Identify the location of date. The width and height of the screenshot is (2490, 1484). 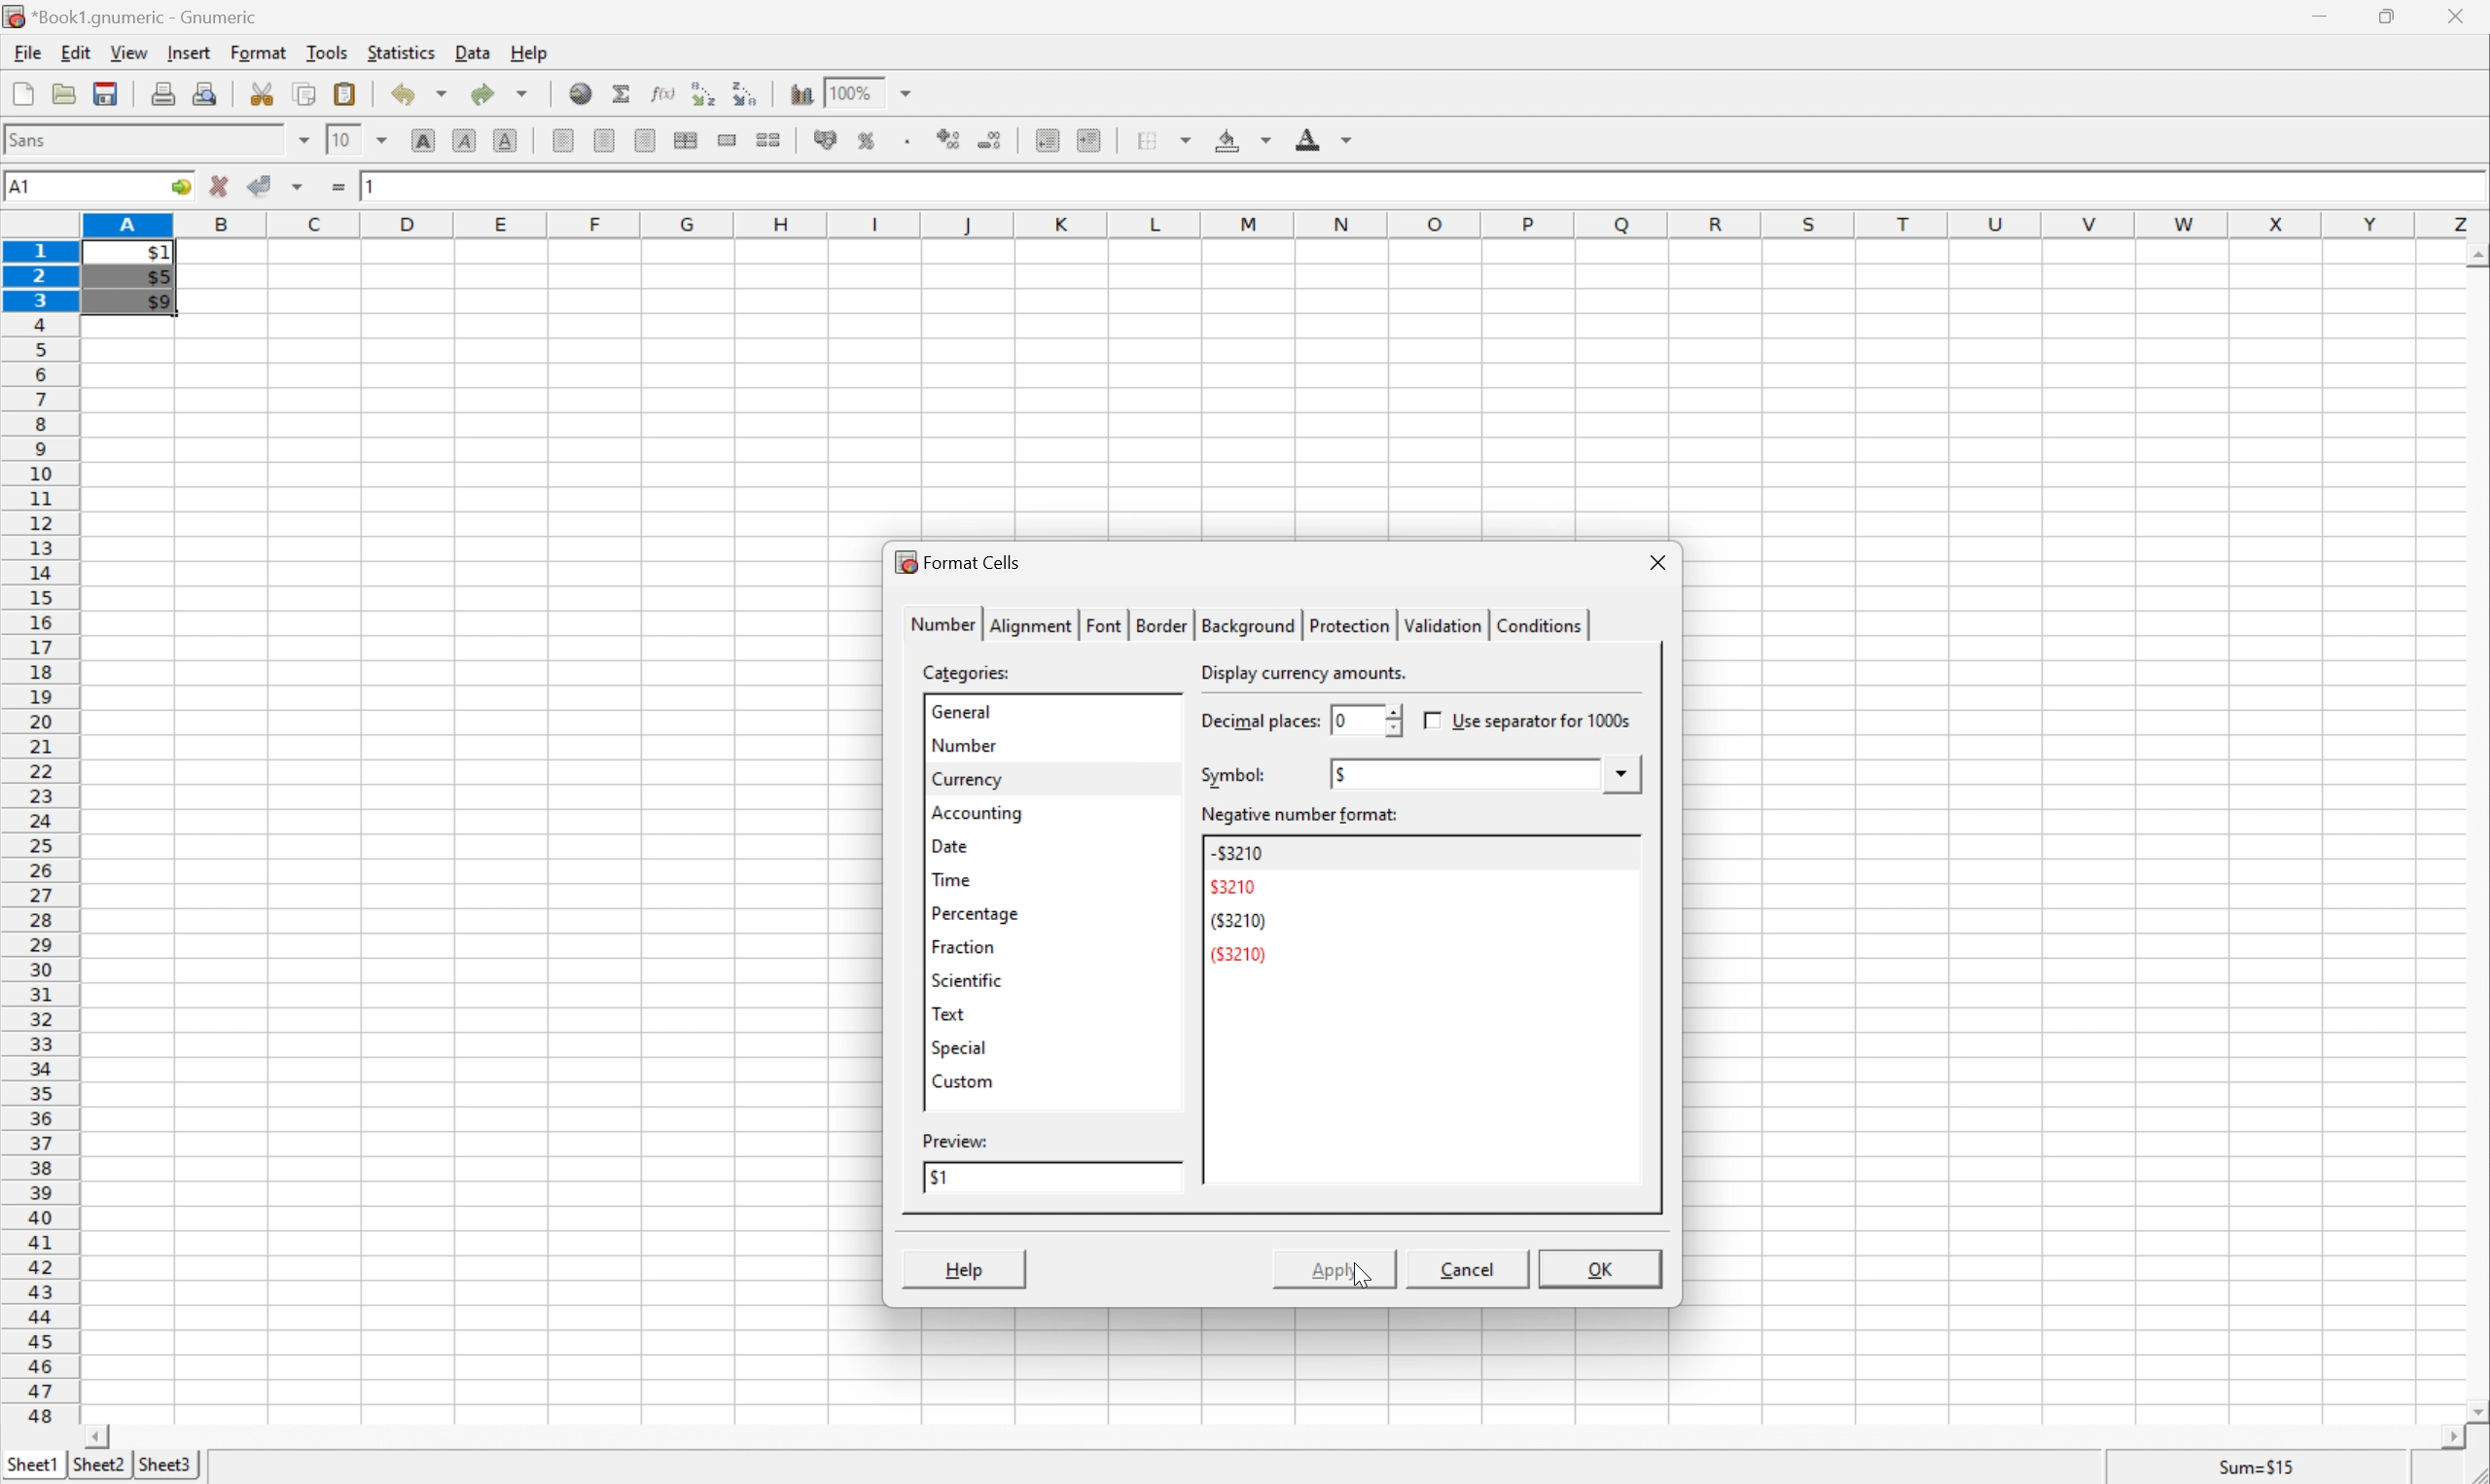
(948, 844).